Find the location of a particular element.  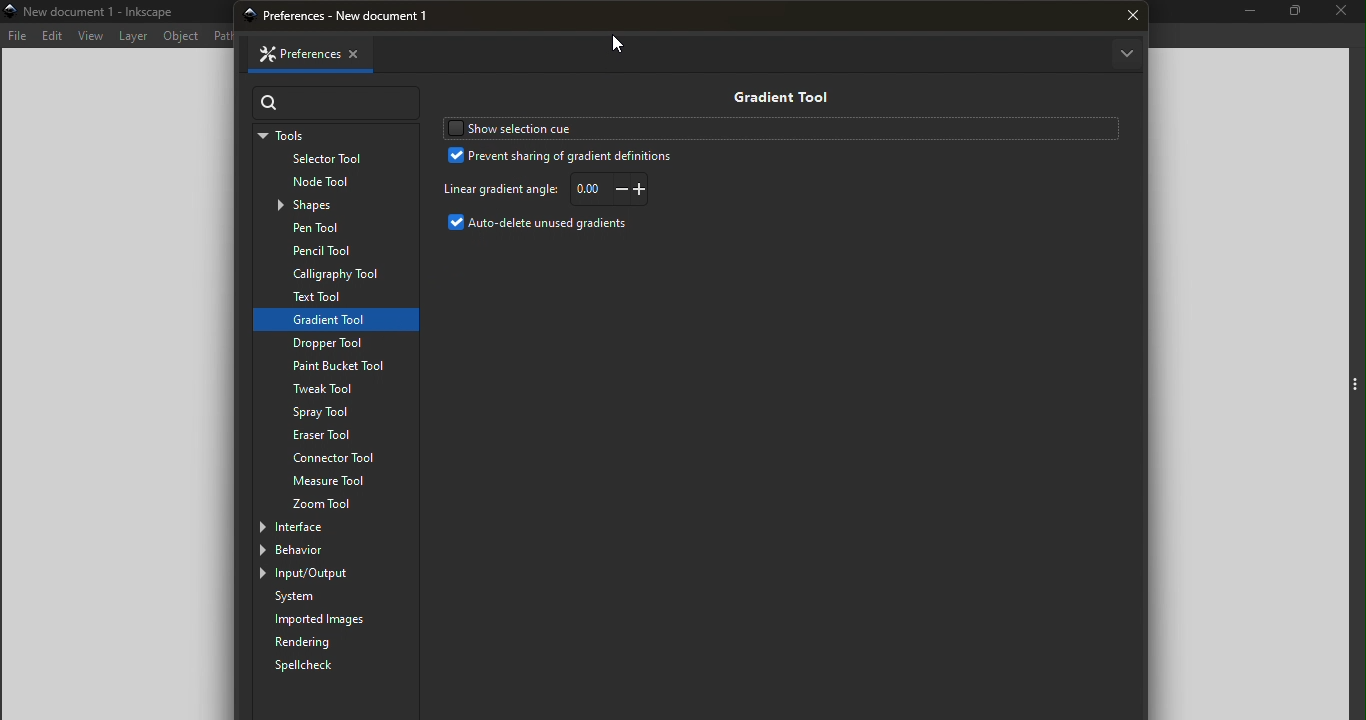

Measure tool is located at coordinates (336, 481).